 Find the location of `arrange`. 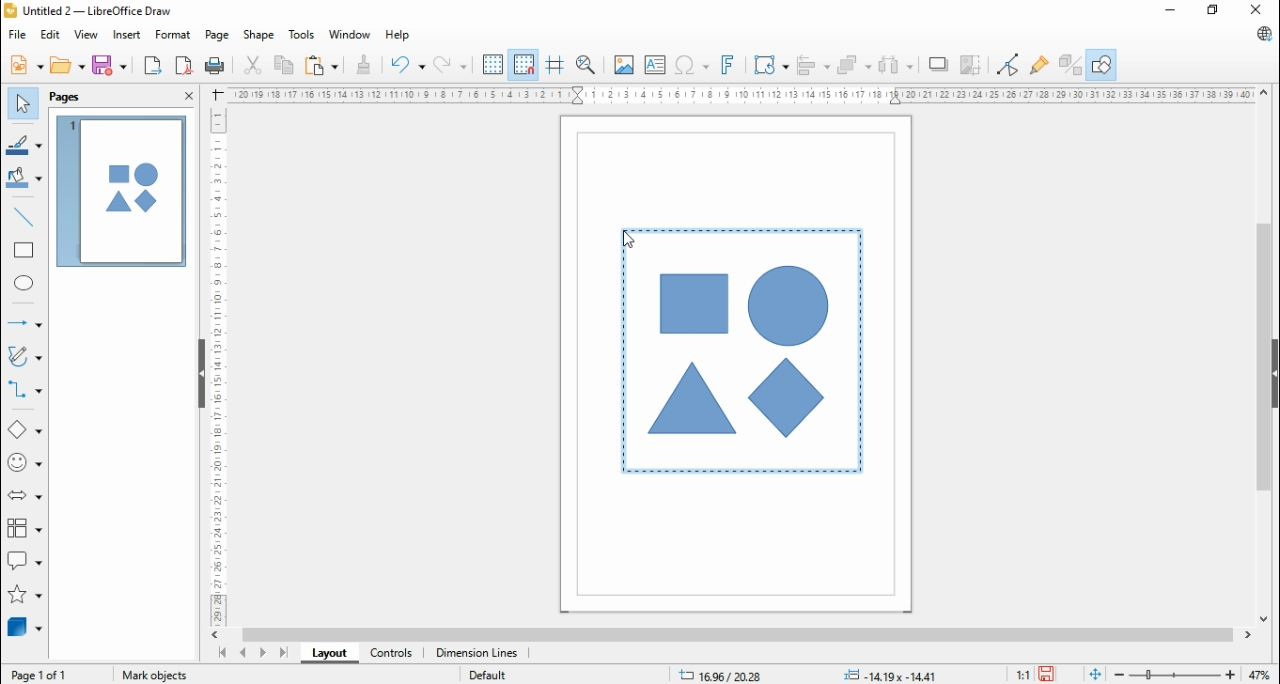

arrange is located at coordinates (854, 64).